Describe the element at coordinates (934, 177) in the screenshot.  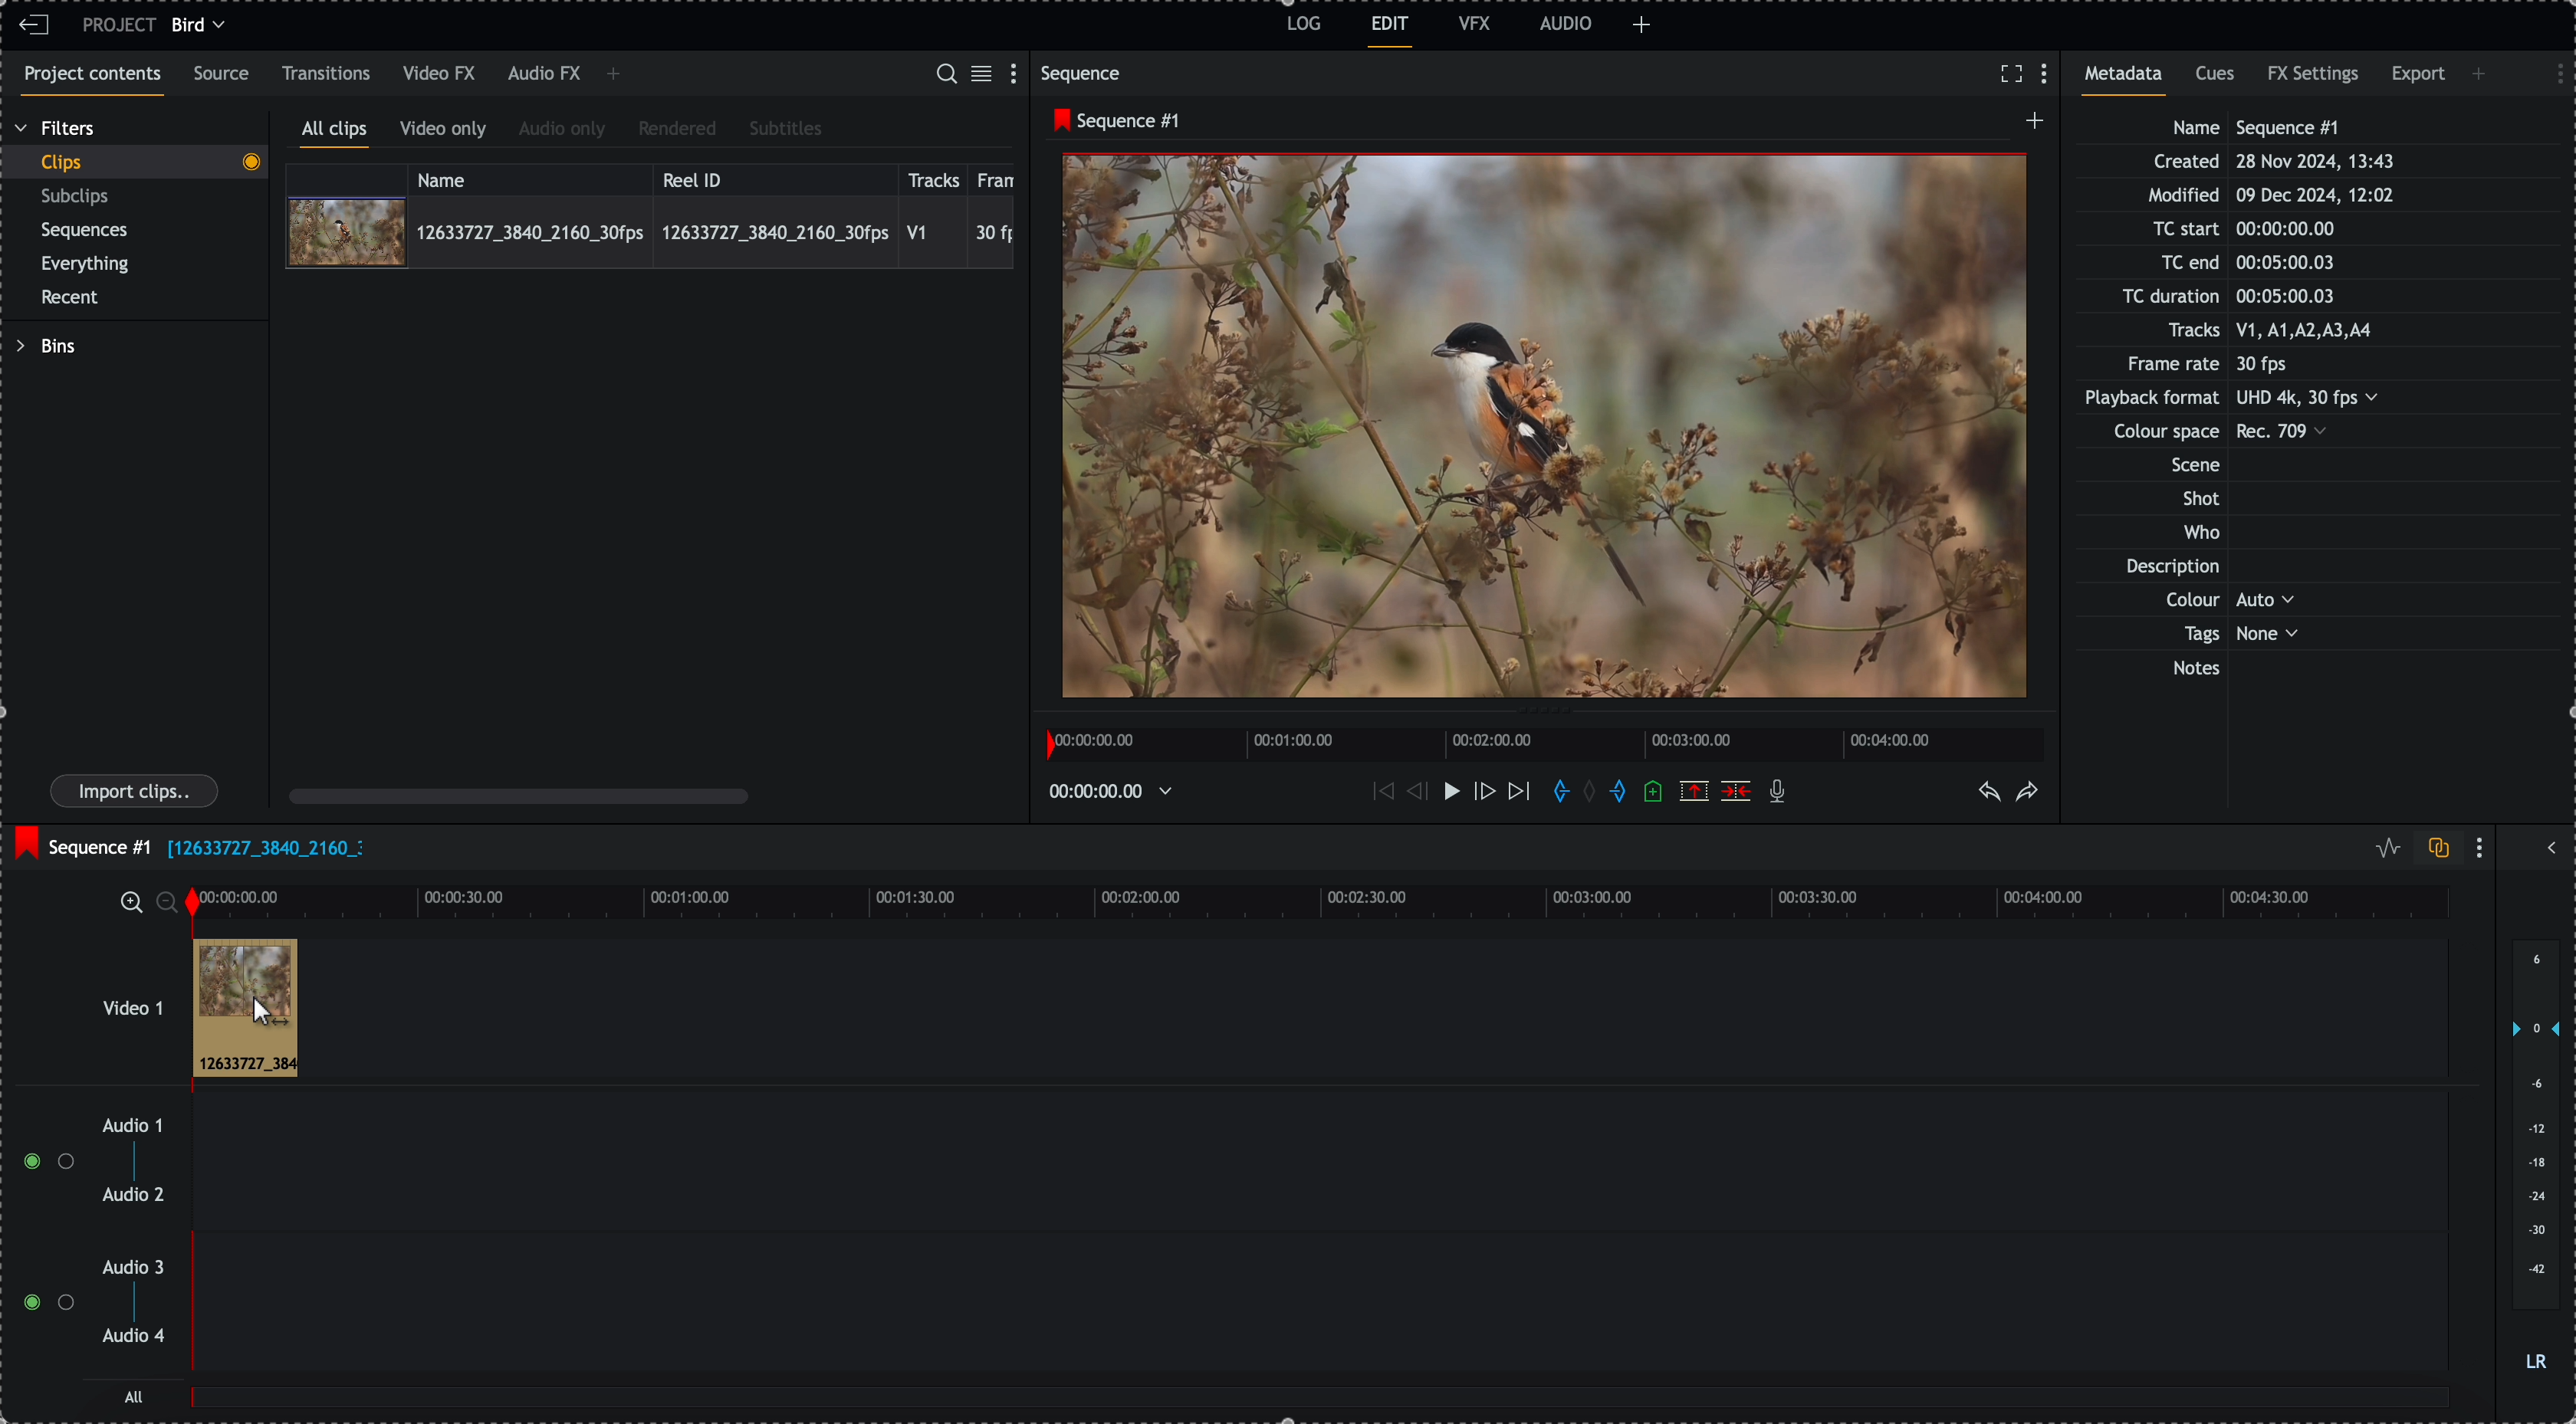
I see `tracks` at that location.